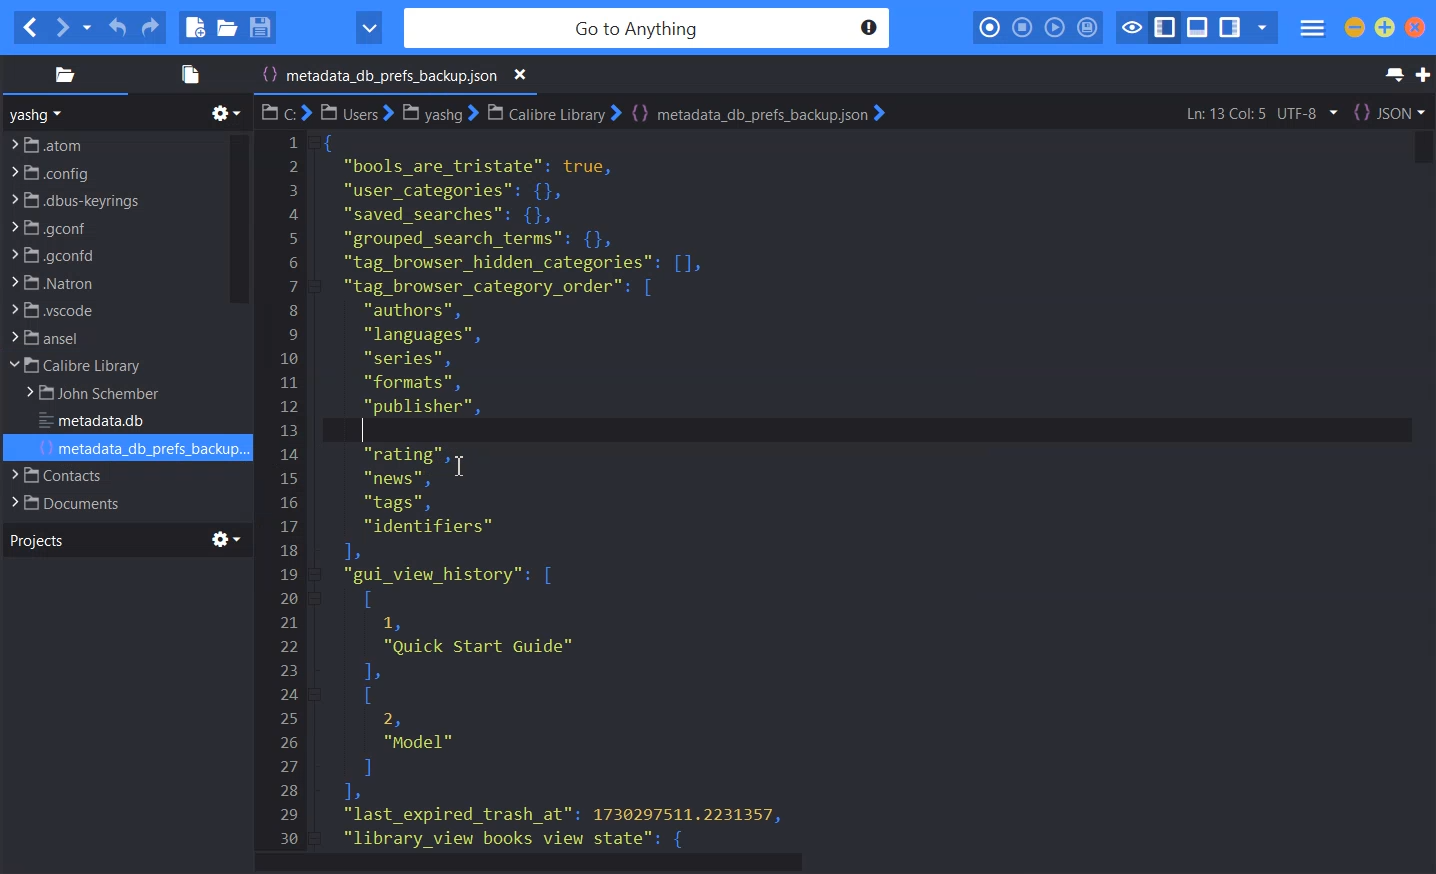 Image resolution: width=1436 pixels, height=874 pixels. Describe the element at coordinates (1389, 112) in the screenshot. I see `JSON` at that location.